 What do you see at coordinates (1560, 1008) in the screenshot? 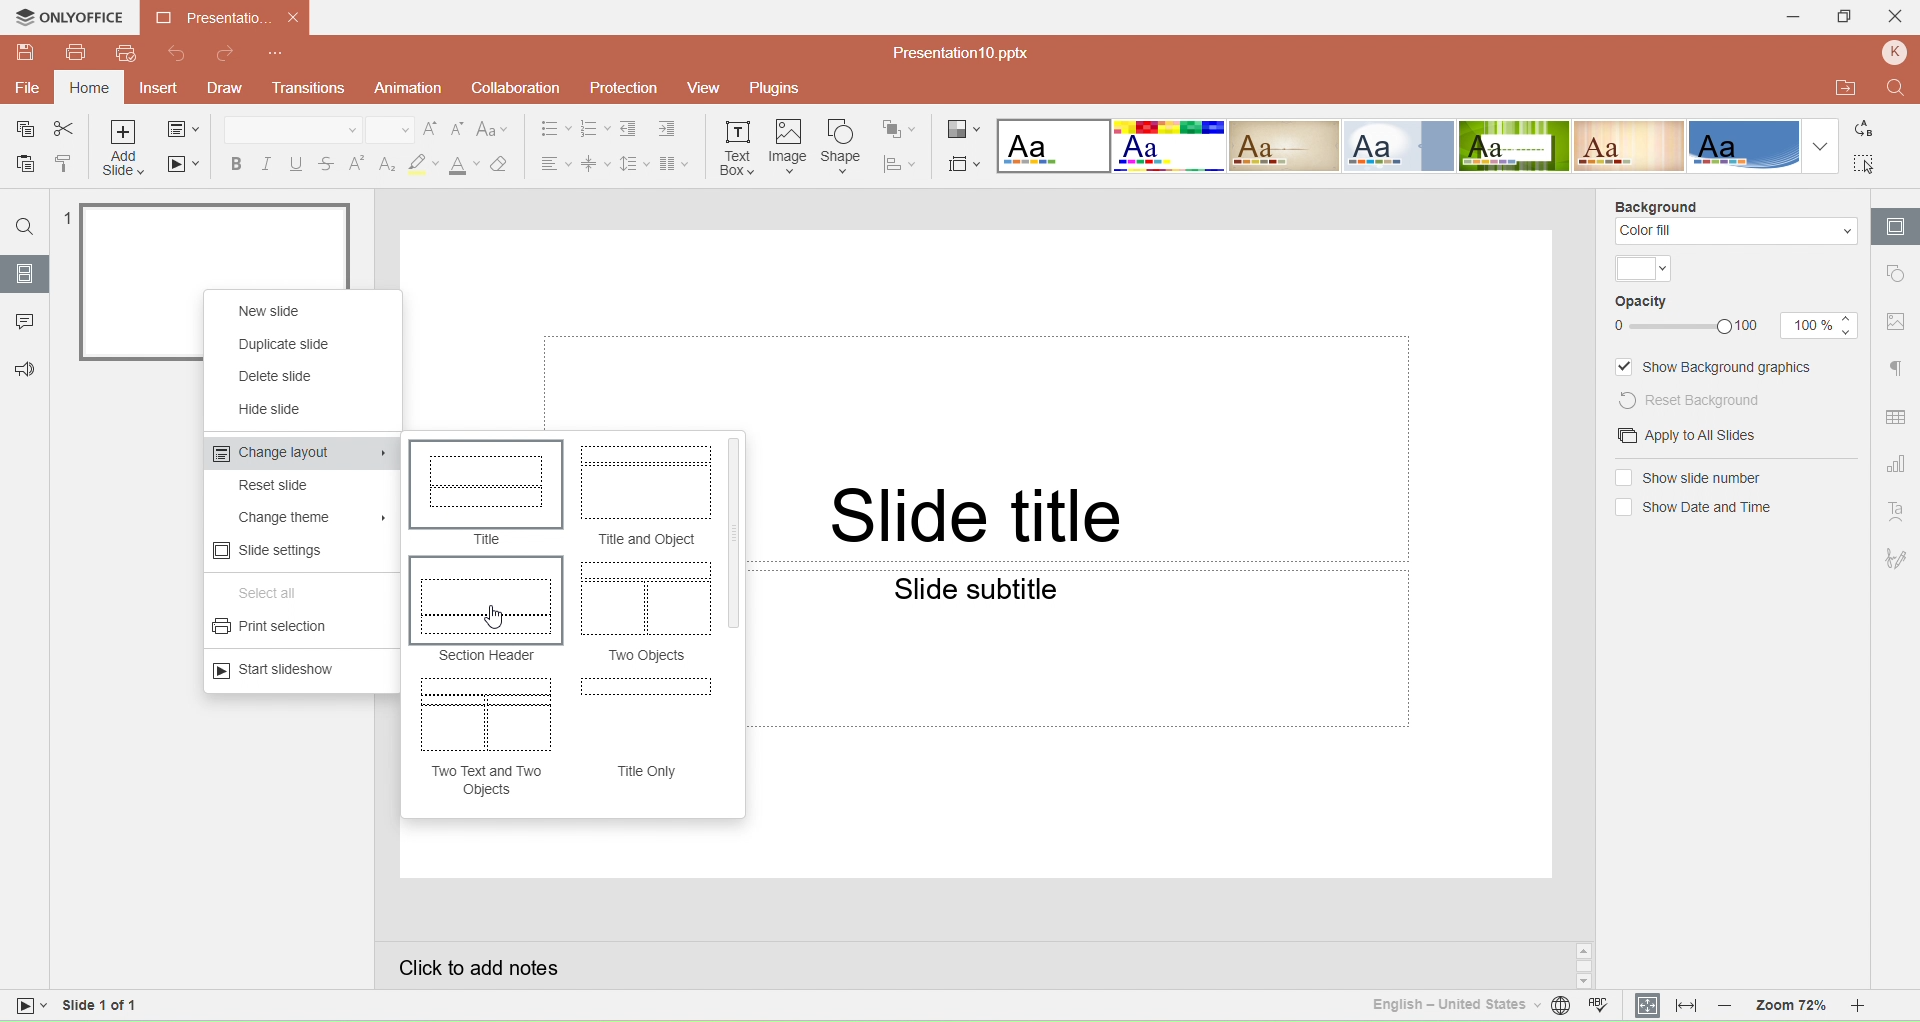
I see `Set document language` at bounding box center [1560, 1008].